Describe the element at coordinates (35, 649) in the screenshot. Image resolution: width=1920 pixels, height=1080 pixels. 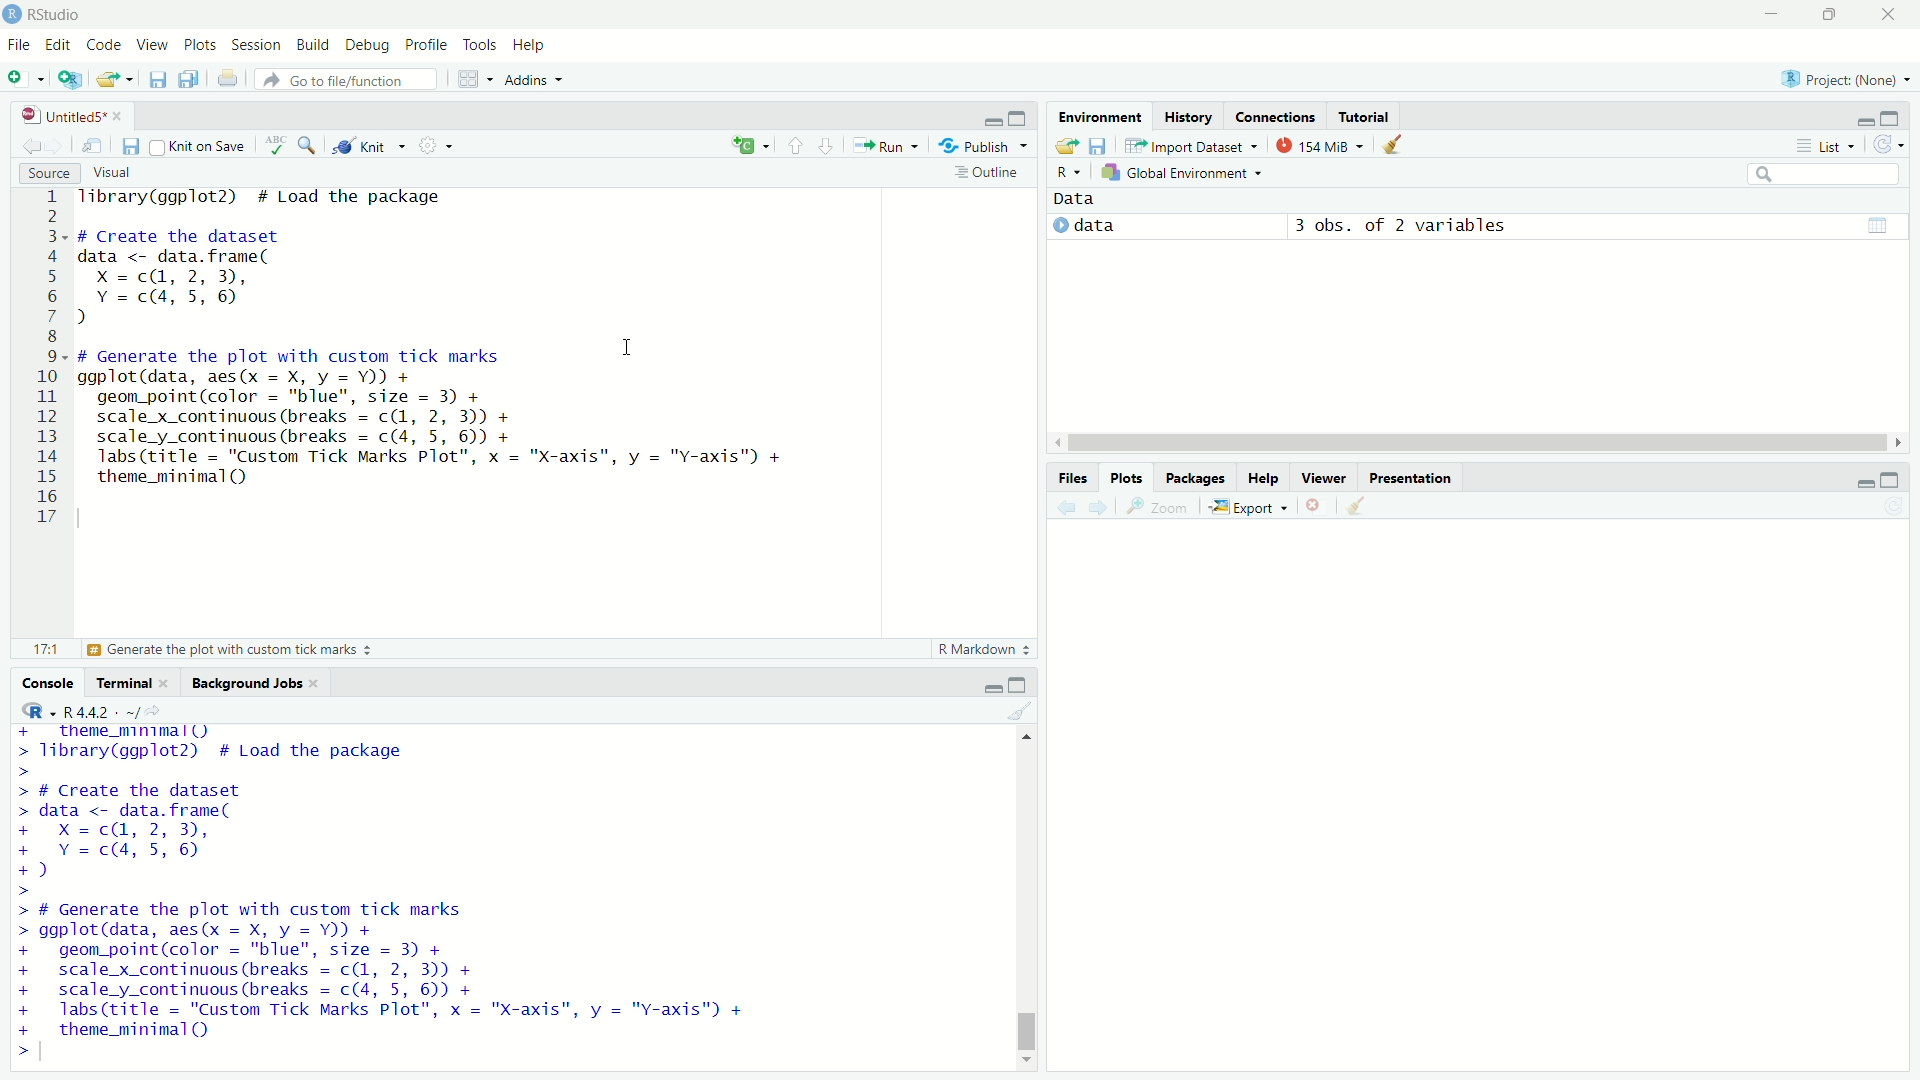
I see `17:1` at that location.